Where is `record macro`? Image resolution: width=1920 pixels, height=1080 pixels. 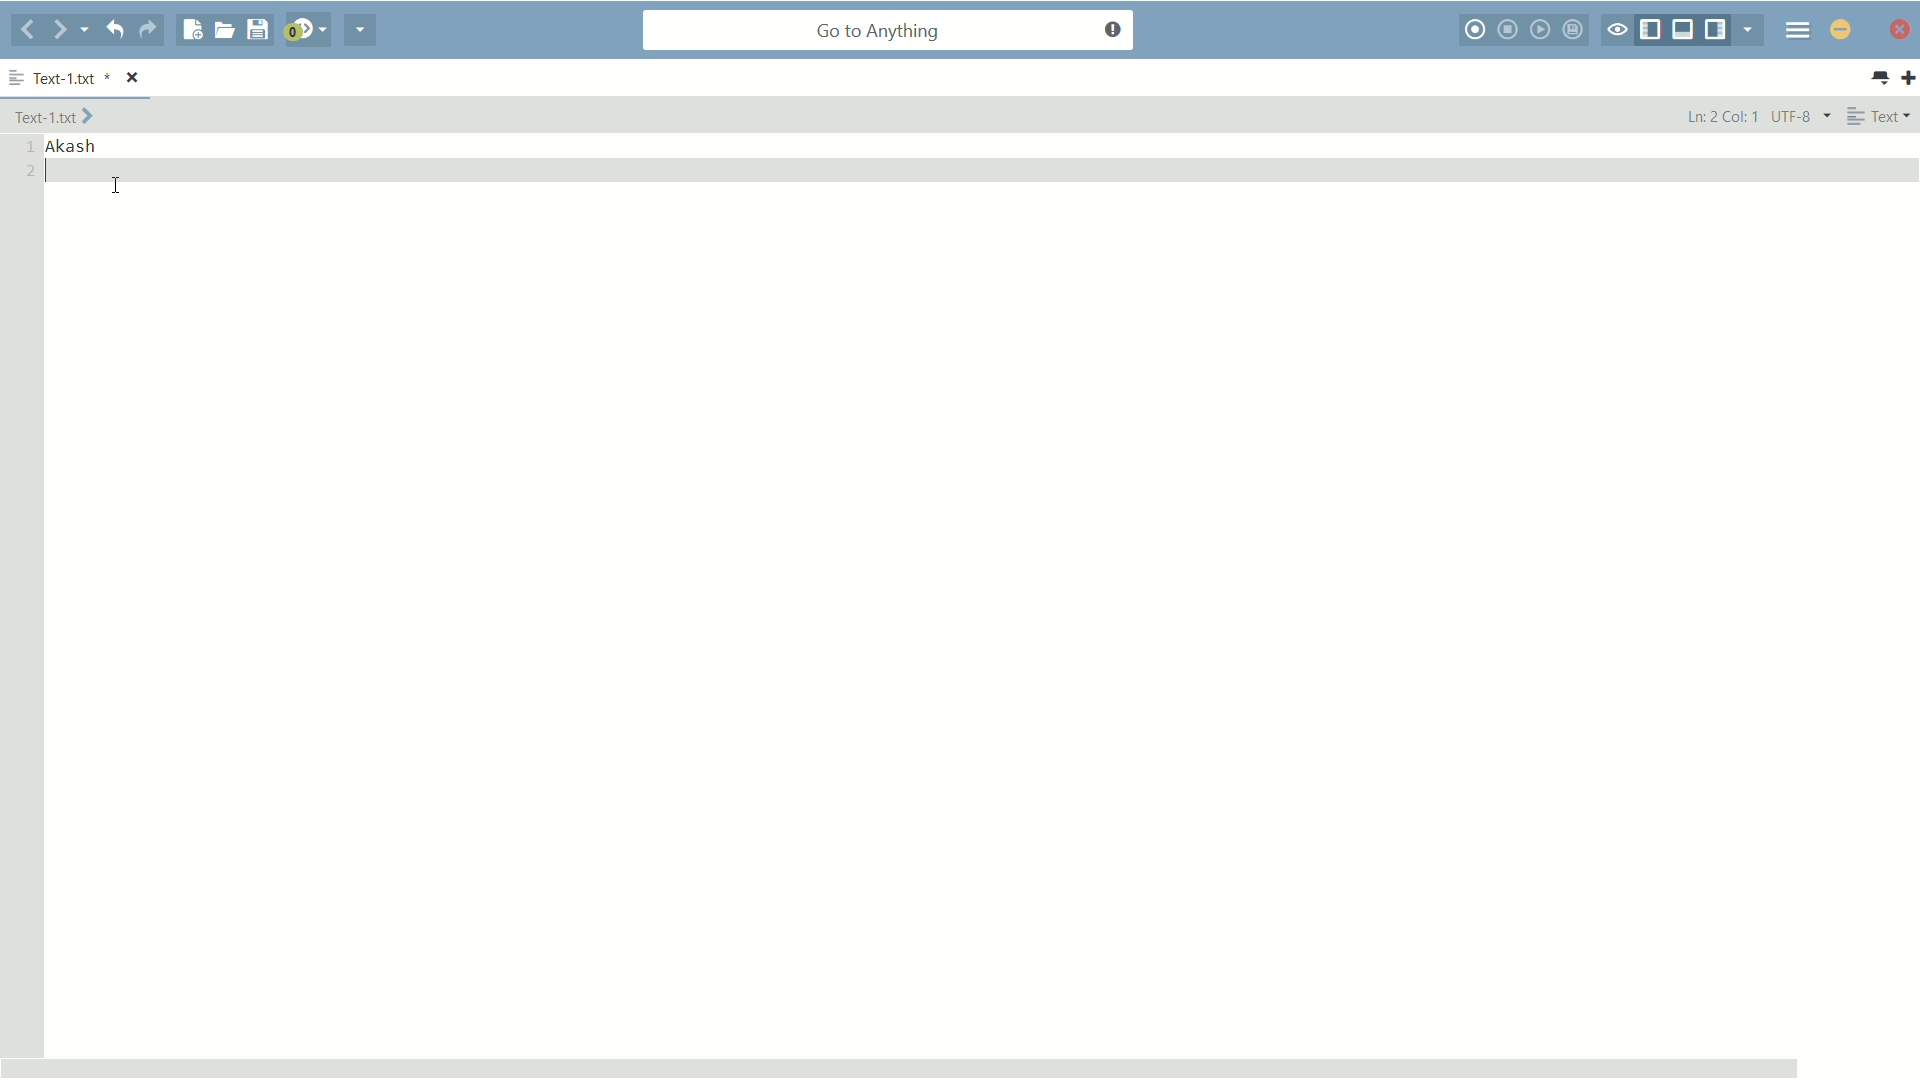
record macro is located at coordinates (1474, 30).